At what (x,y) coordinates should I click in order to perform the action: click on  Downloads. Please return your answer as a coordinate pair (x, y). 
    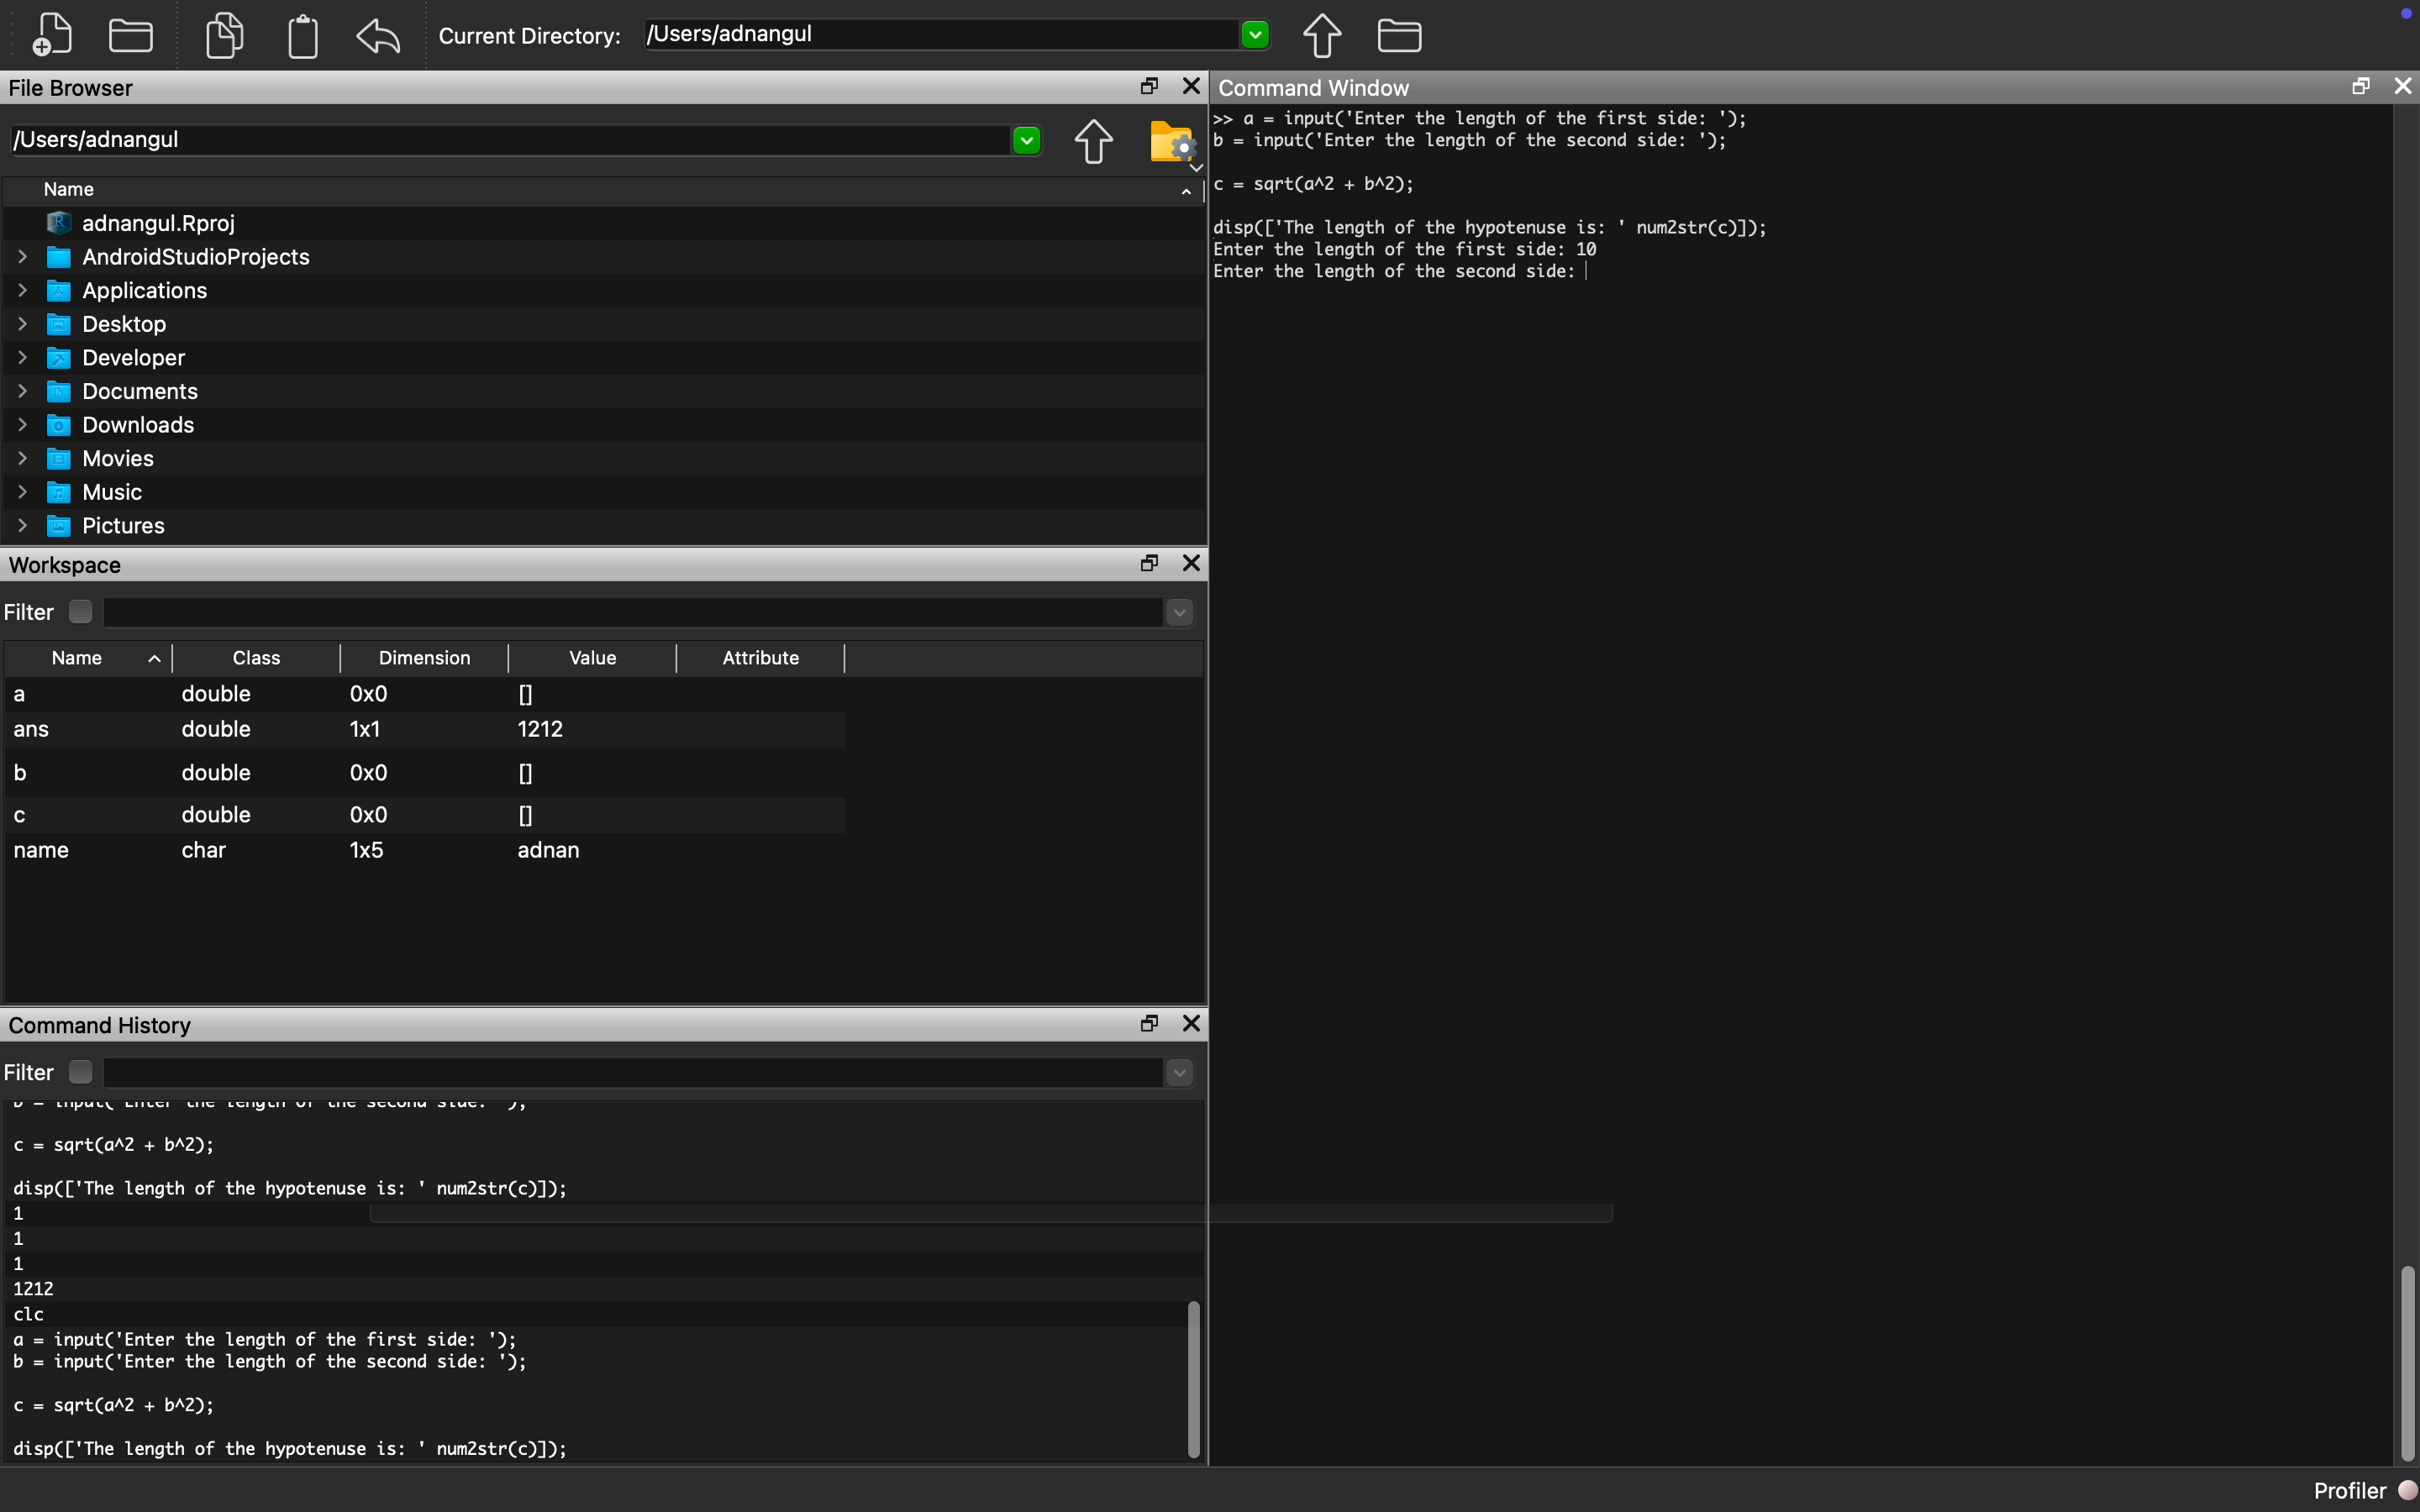
    Looking at the image, I should click on (116, 423).